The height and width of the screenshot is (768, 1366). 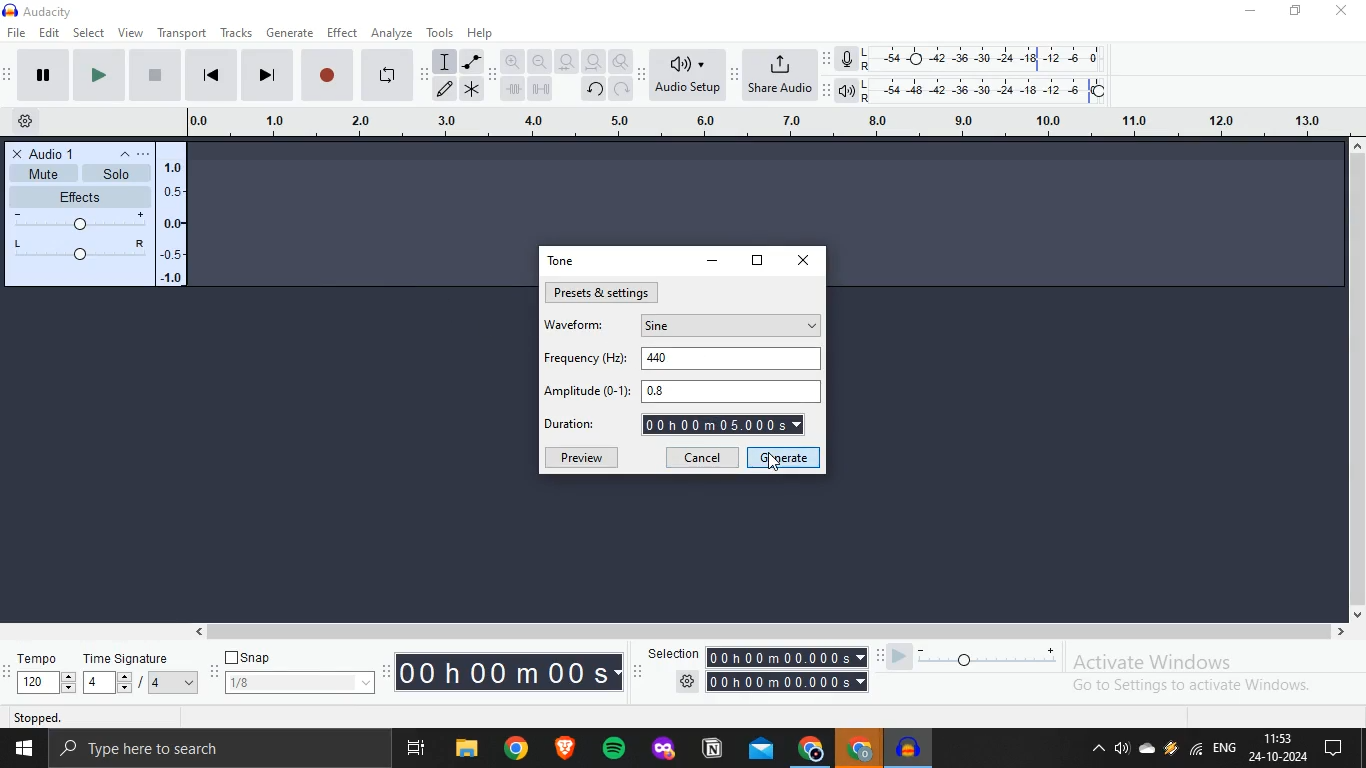 What do you see at coordinates (910, 748) in the screenshot?
I see `Music Playe` at bounding box center [910, 748].